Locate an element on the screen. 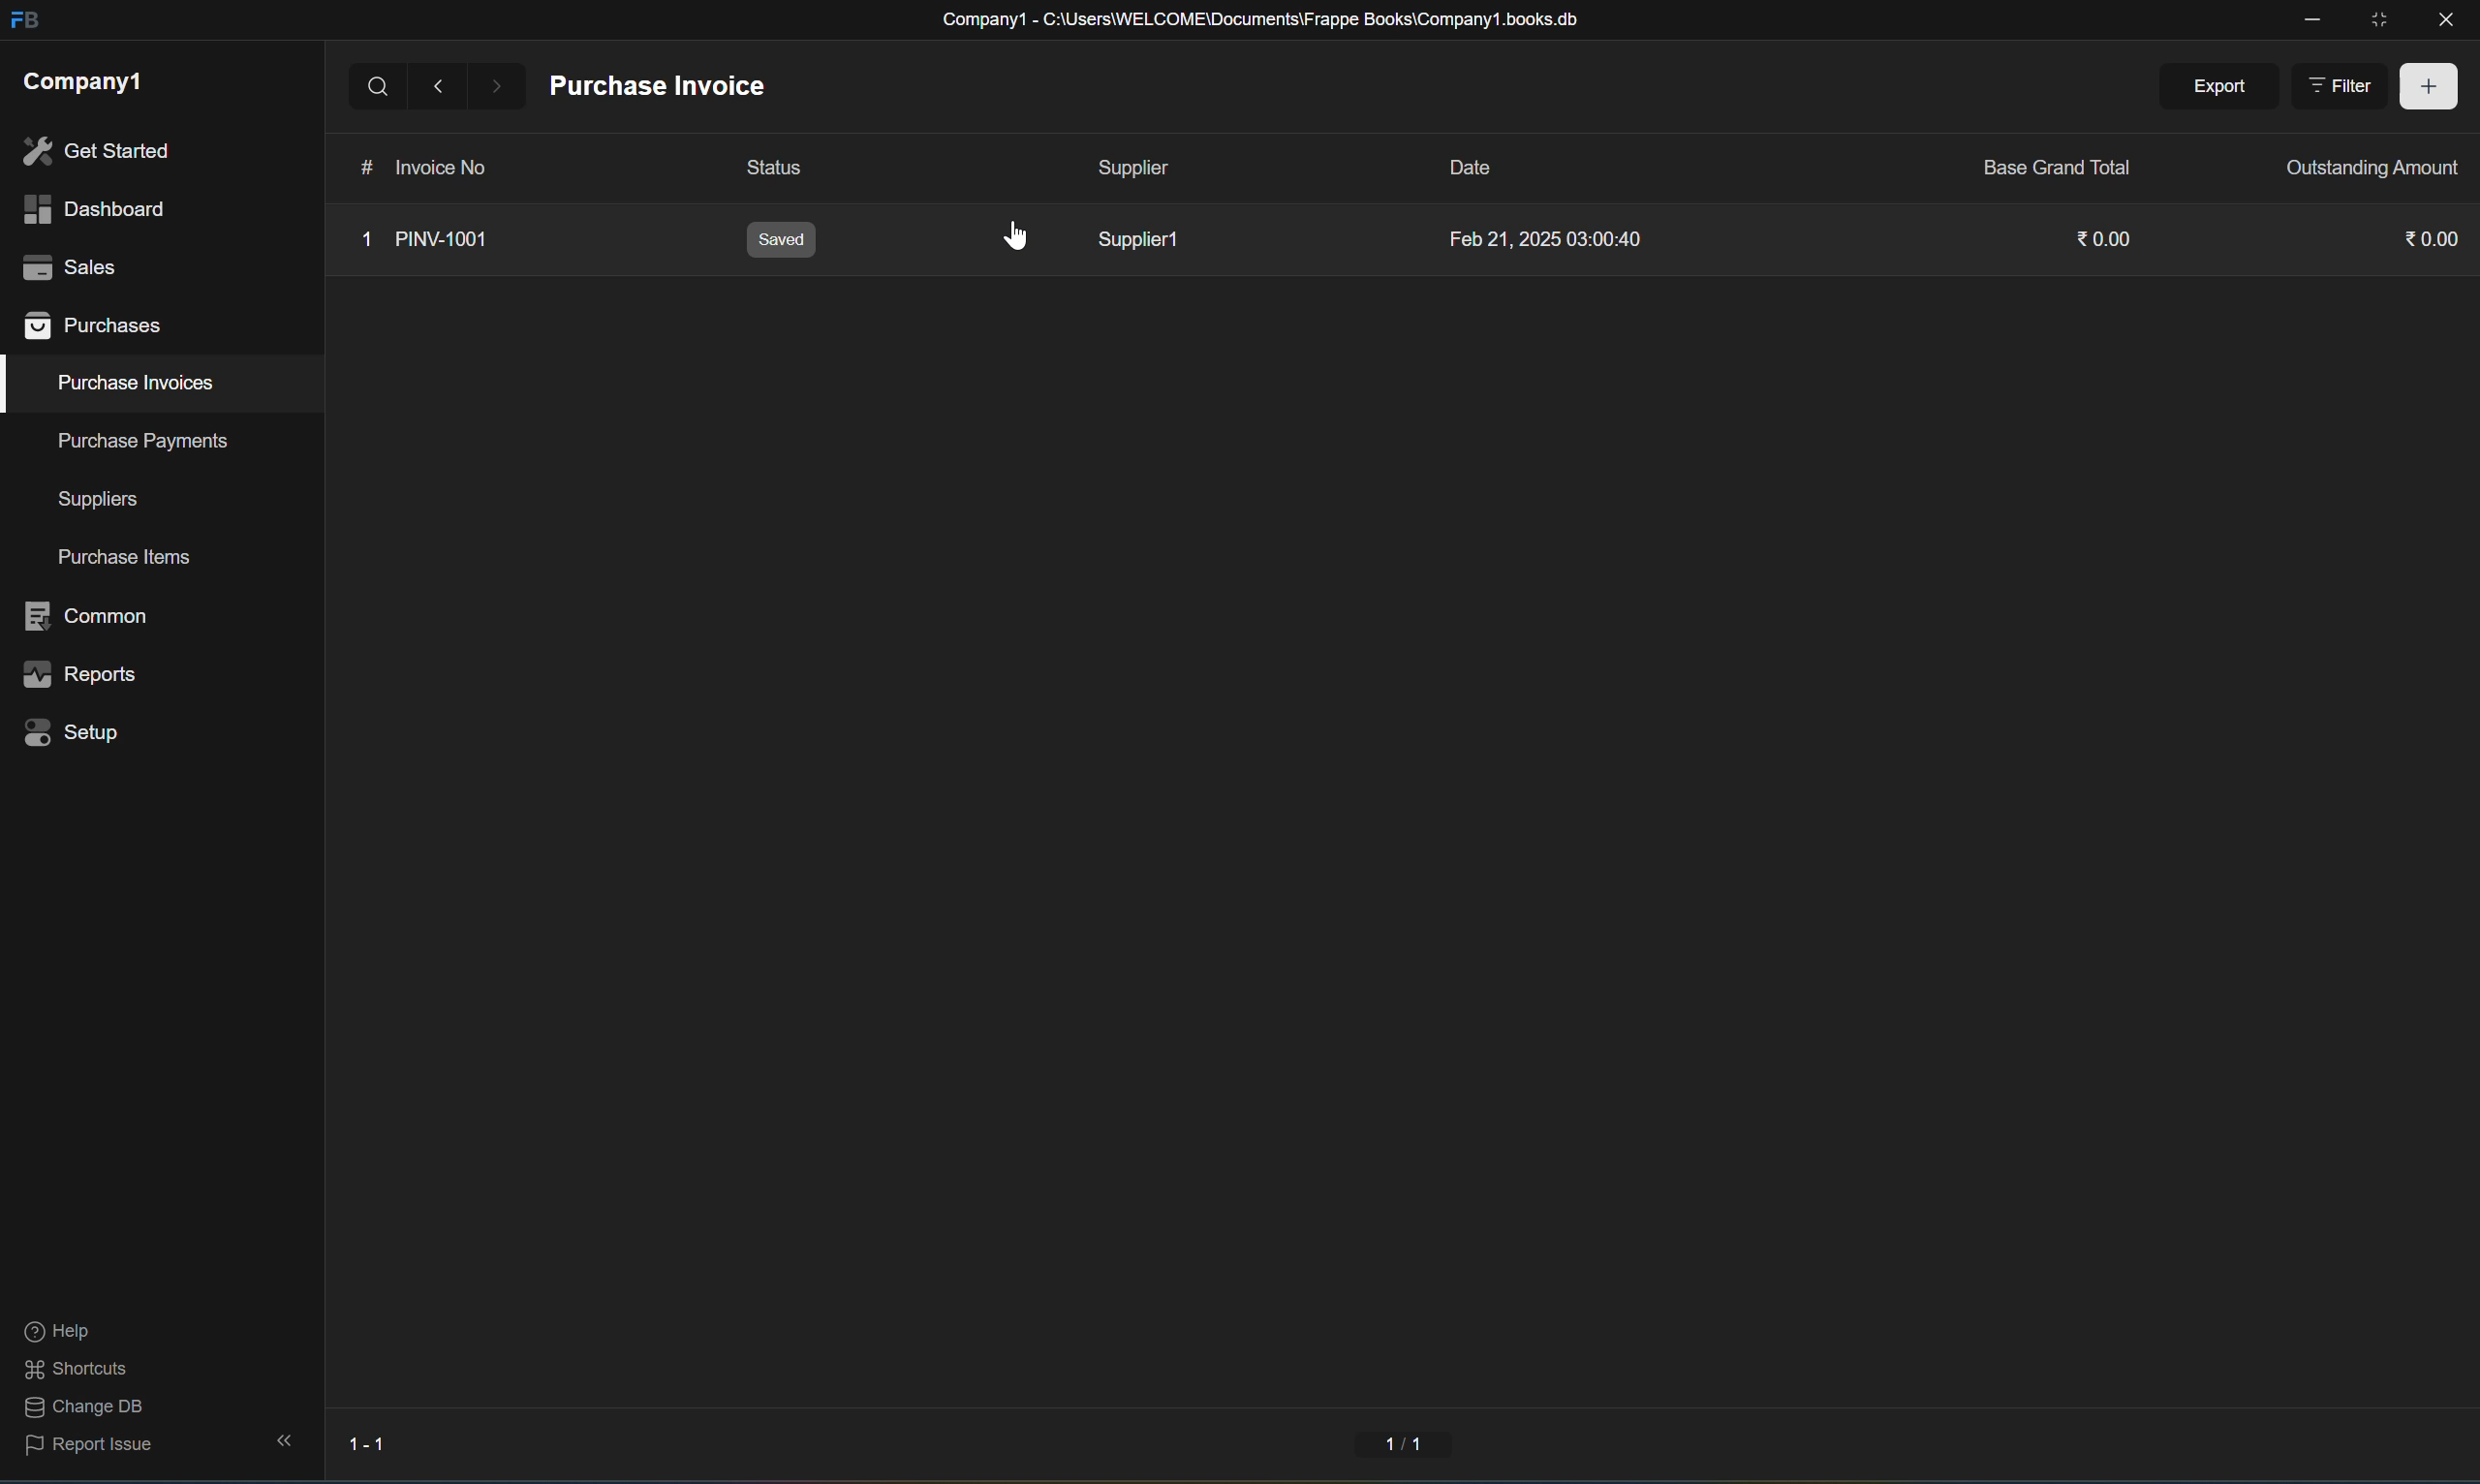 The height and width of the screenshot is (1484, 2480). ₹0.00 is located at coordinates (2438, 240).